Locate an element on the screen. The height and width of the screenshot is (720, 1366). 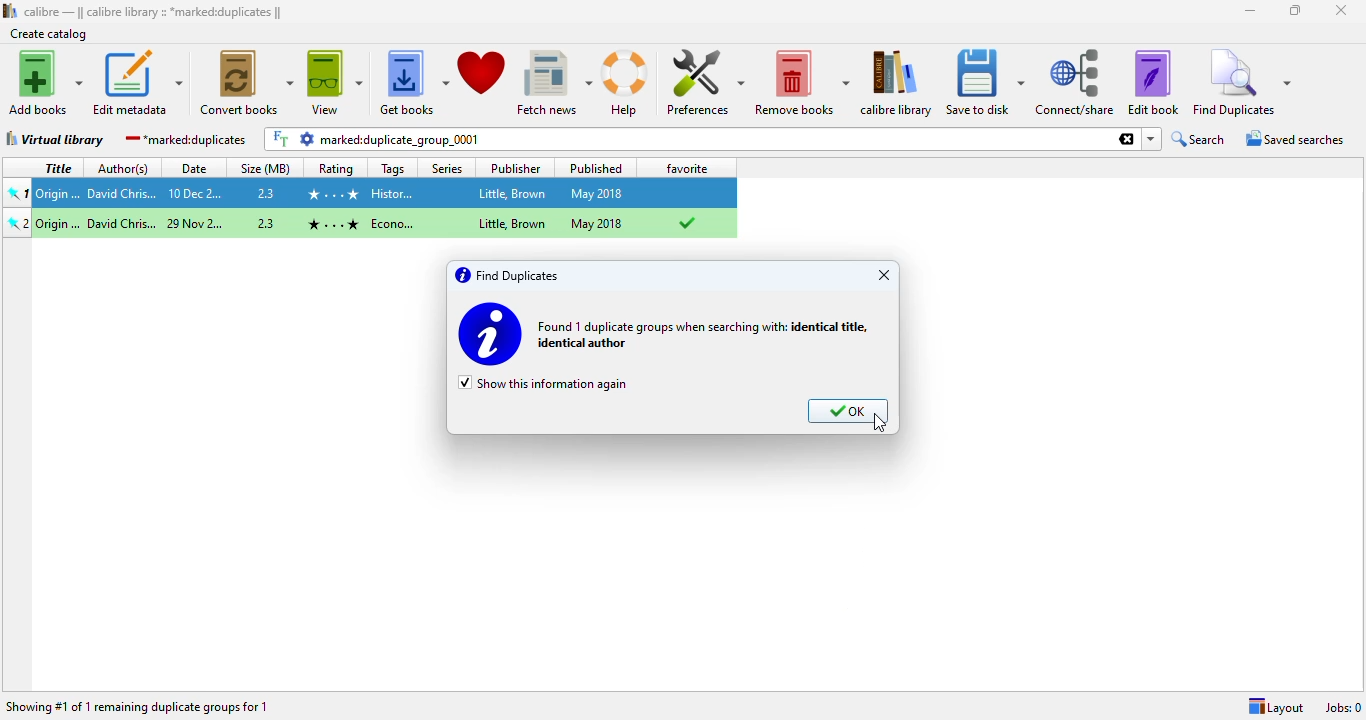
size (MB) is located at coordinates (263, 167).